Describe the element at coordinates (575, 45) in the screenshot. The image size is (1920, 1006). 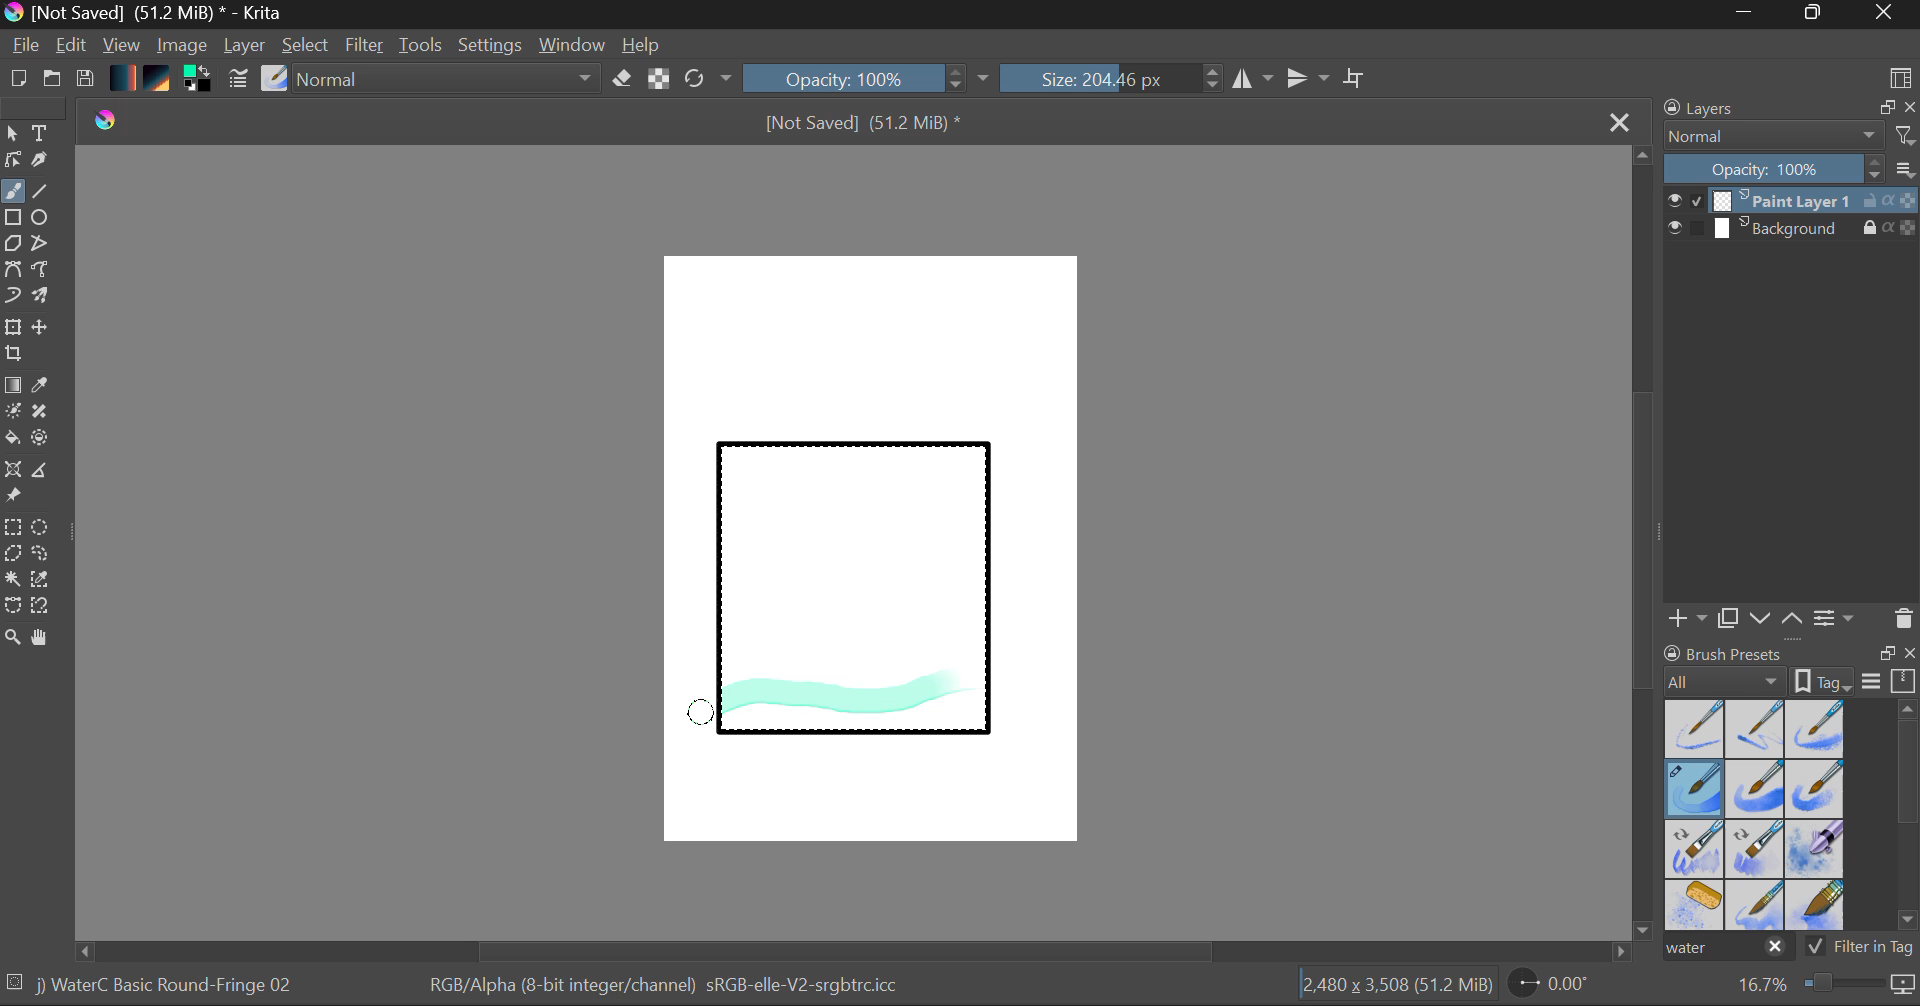
I see `Window` at that location.